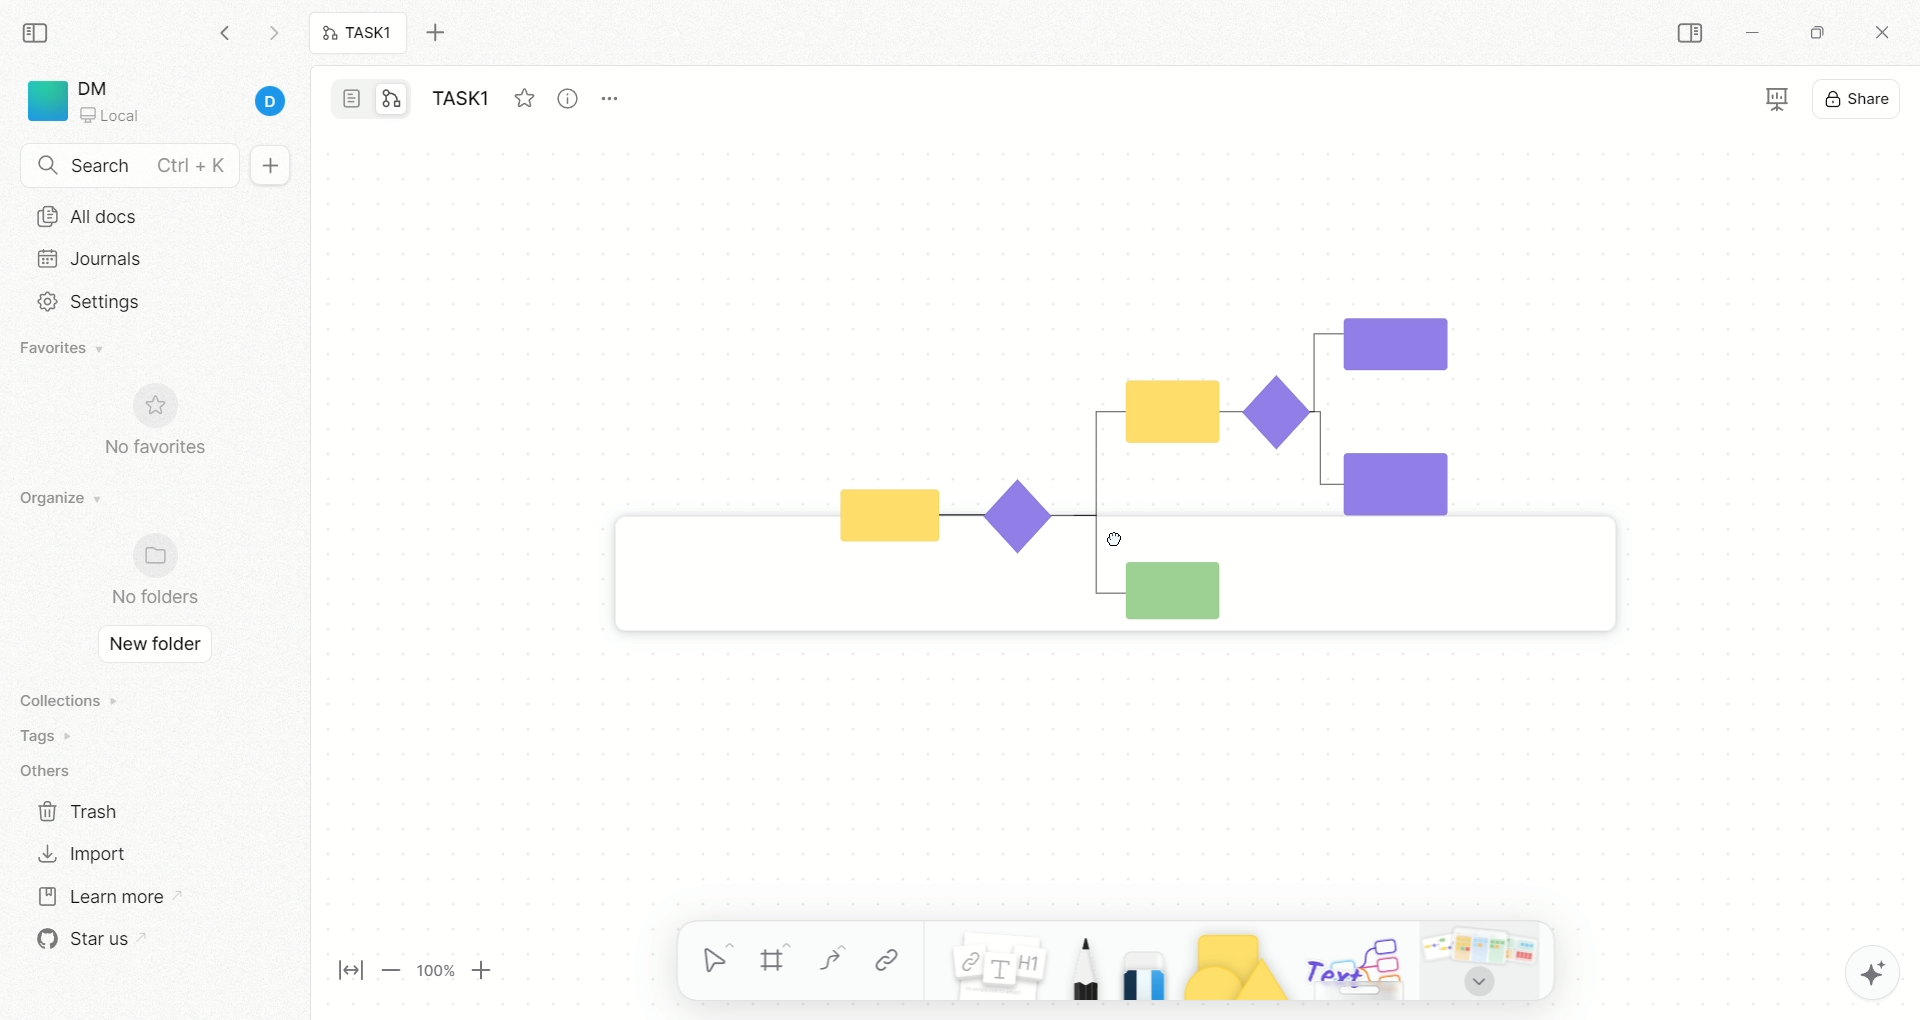 The width and height of the screenshot is (1920, 1020). Describe the element at coordinates (40, 736) in the screenshot. I see `tags` at that location.